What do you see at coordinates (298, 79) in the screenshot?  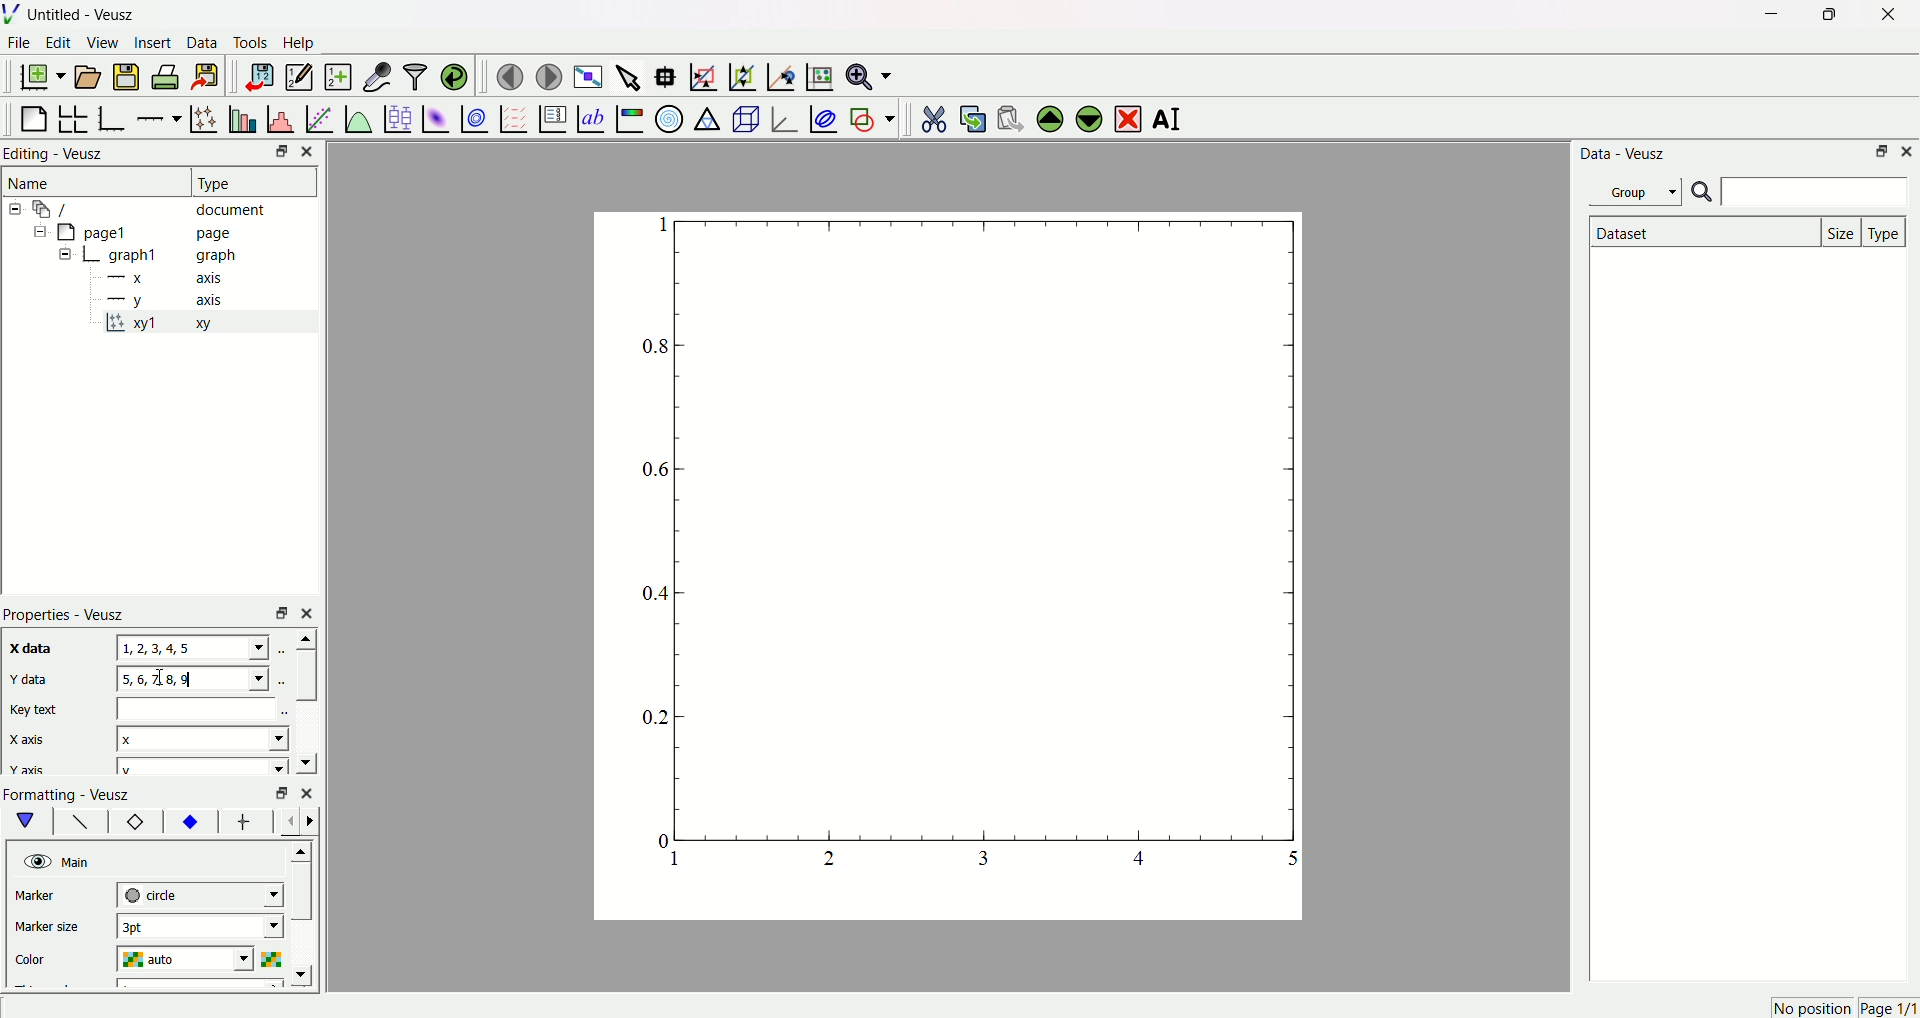 I see `edit and entry new datasets` at bounding box center [298, 79].